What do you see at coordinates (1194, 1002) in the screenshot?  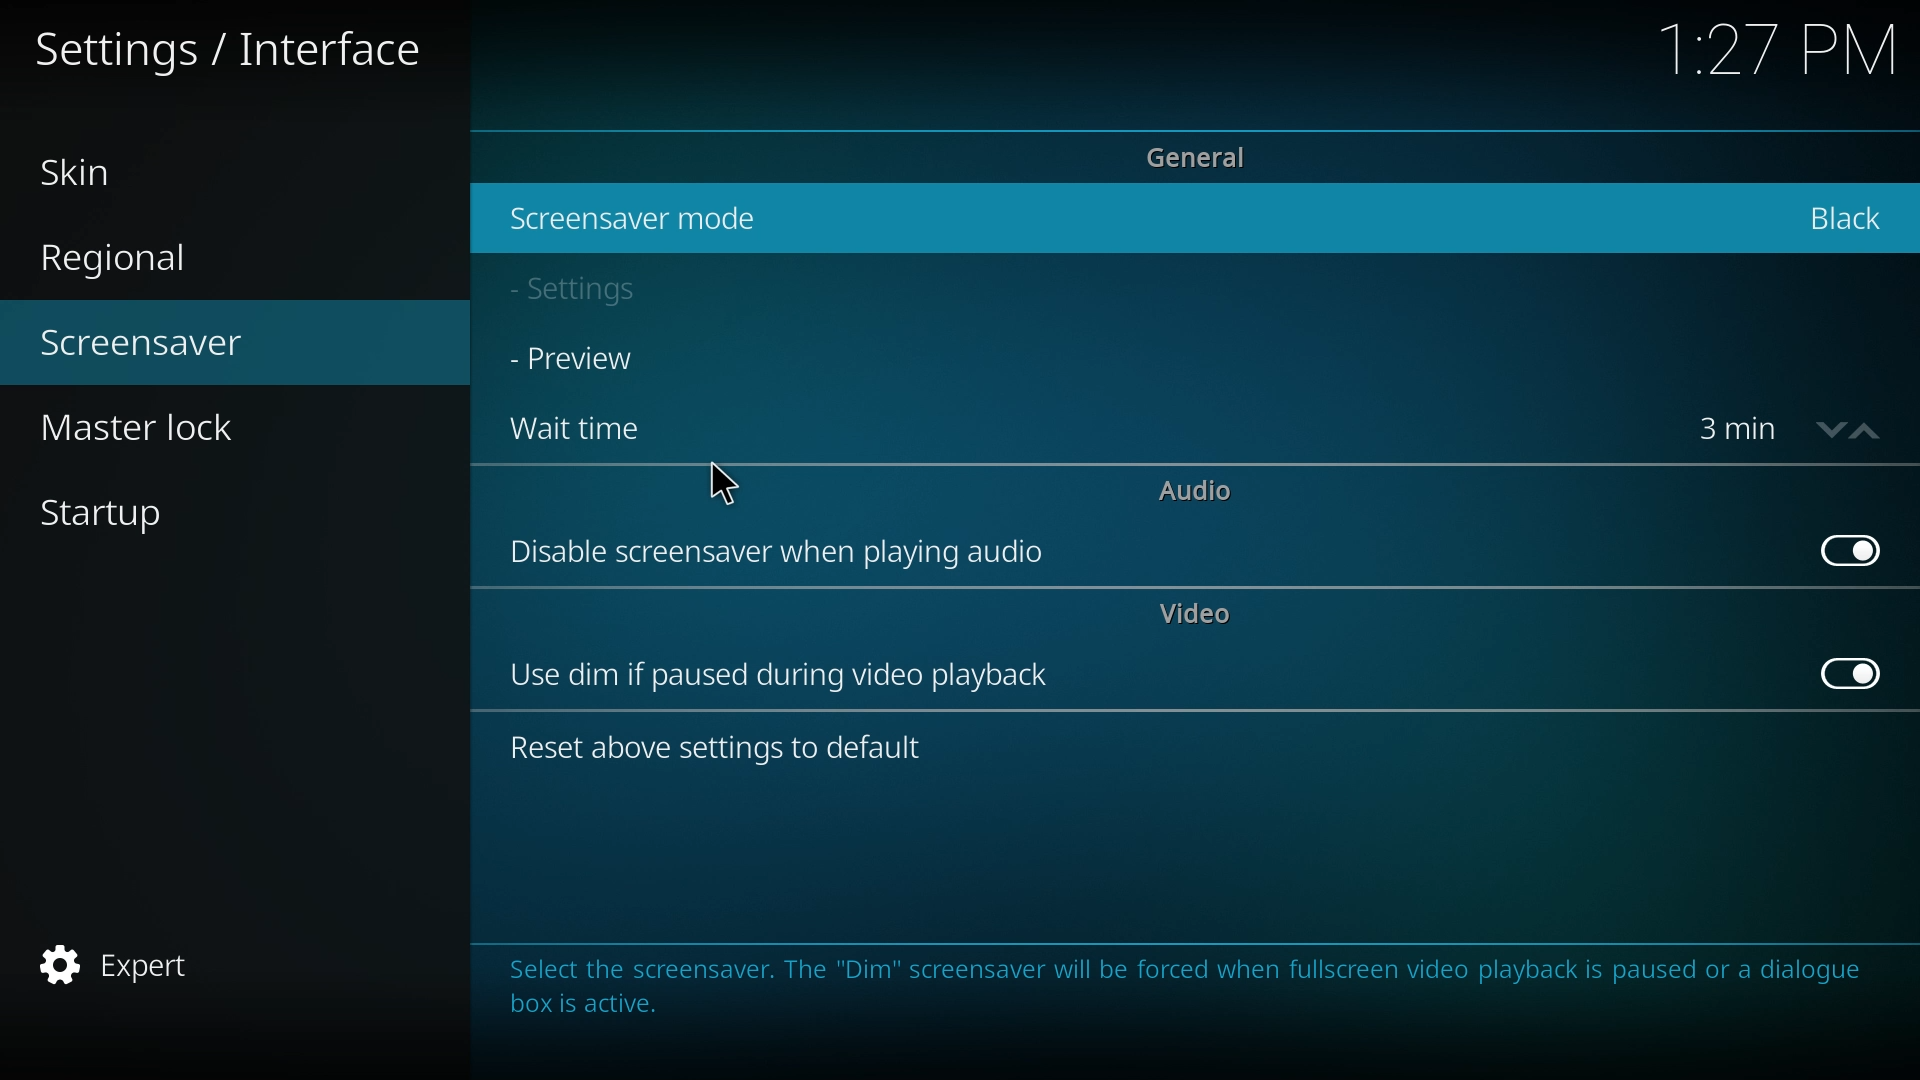 I see `info` at bounding box center [1194, 1002].